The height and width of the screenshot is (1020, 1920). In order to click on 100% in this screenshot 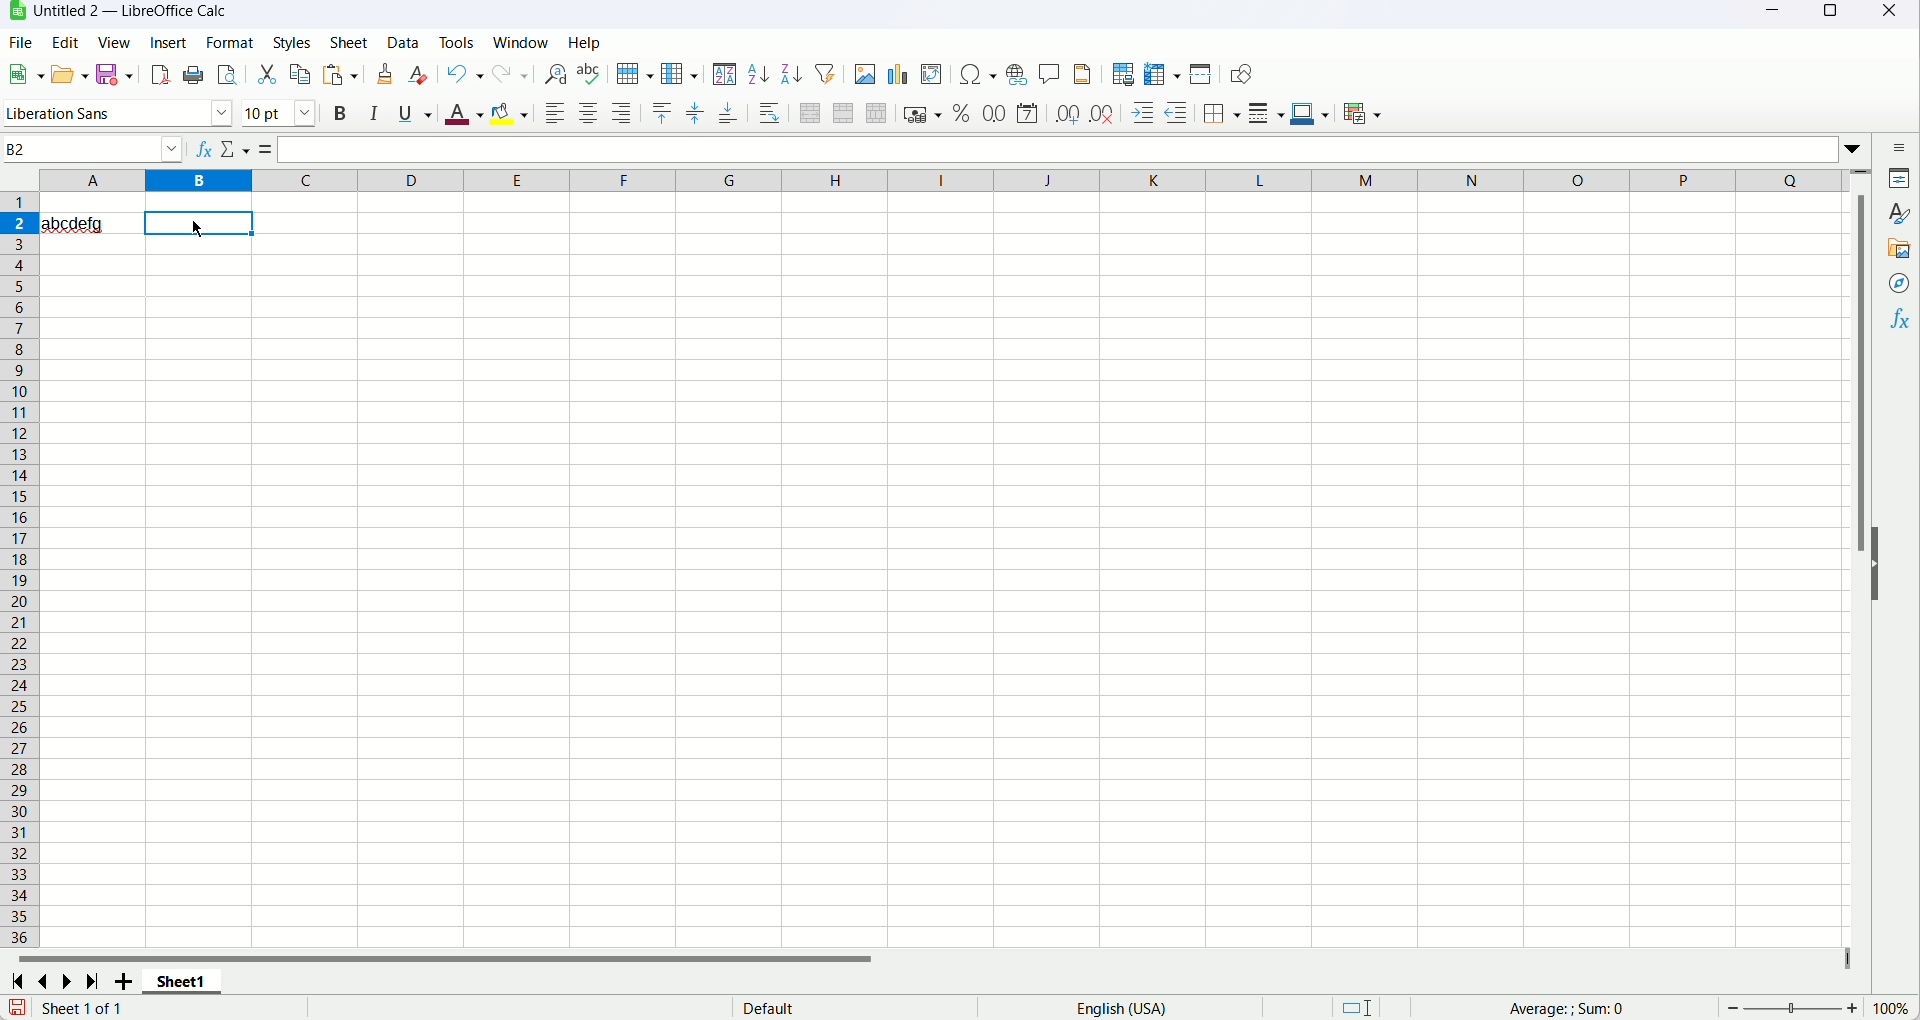, I will do `click(1890, 1008)`.